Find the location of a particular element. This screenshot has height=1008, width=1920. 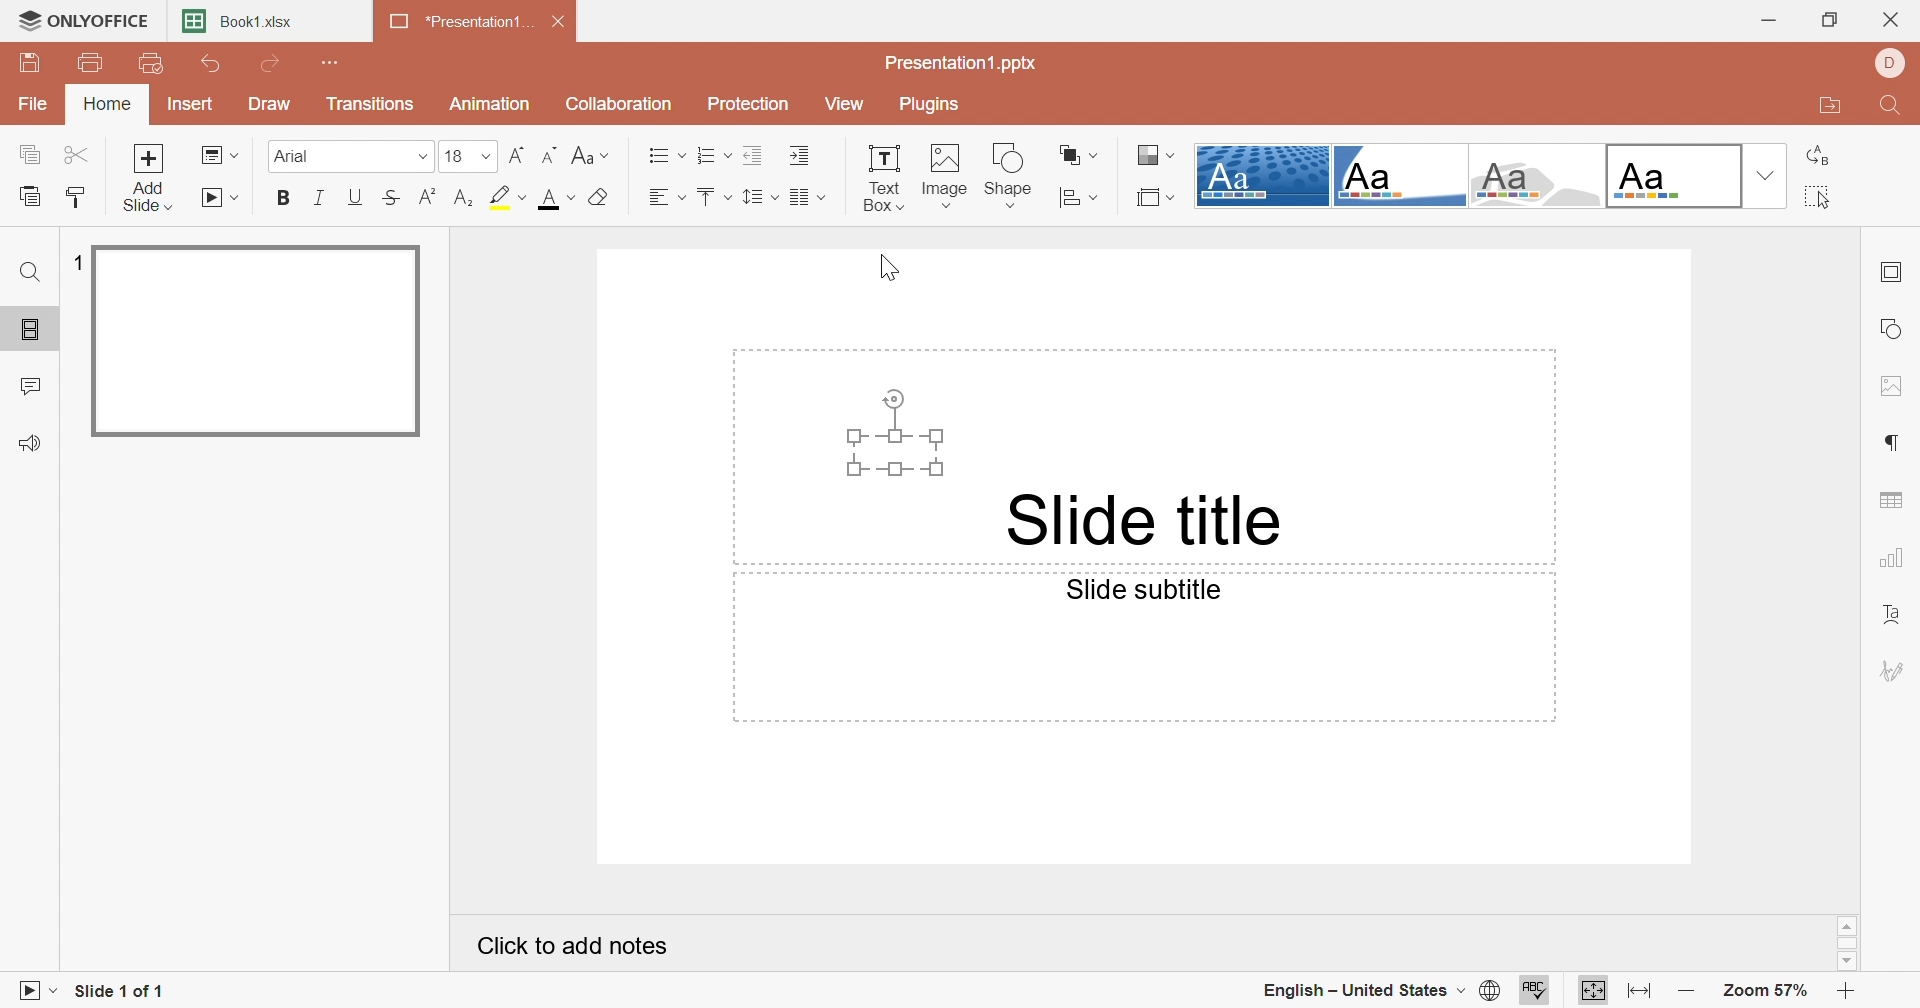

Fit to width is located at coordinates (1642, 992).